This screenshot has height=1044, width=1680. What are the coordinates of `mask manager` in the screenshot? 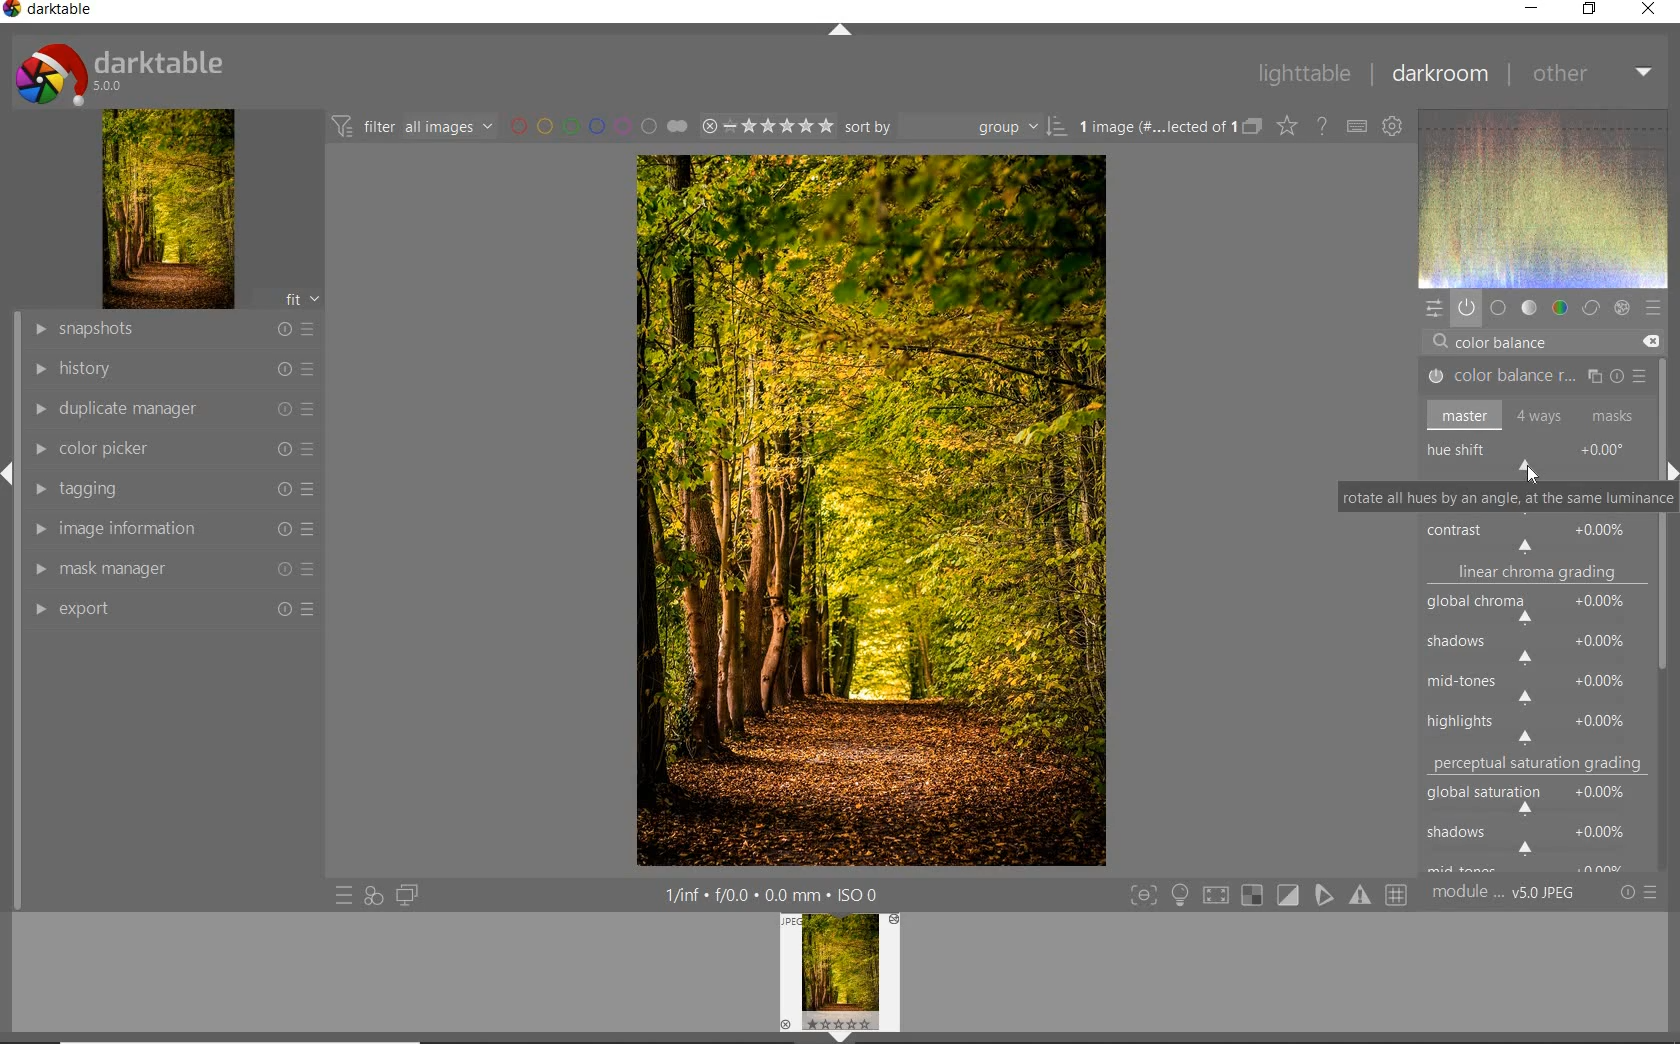 It's located at (175, 569).